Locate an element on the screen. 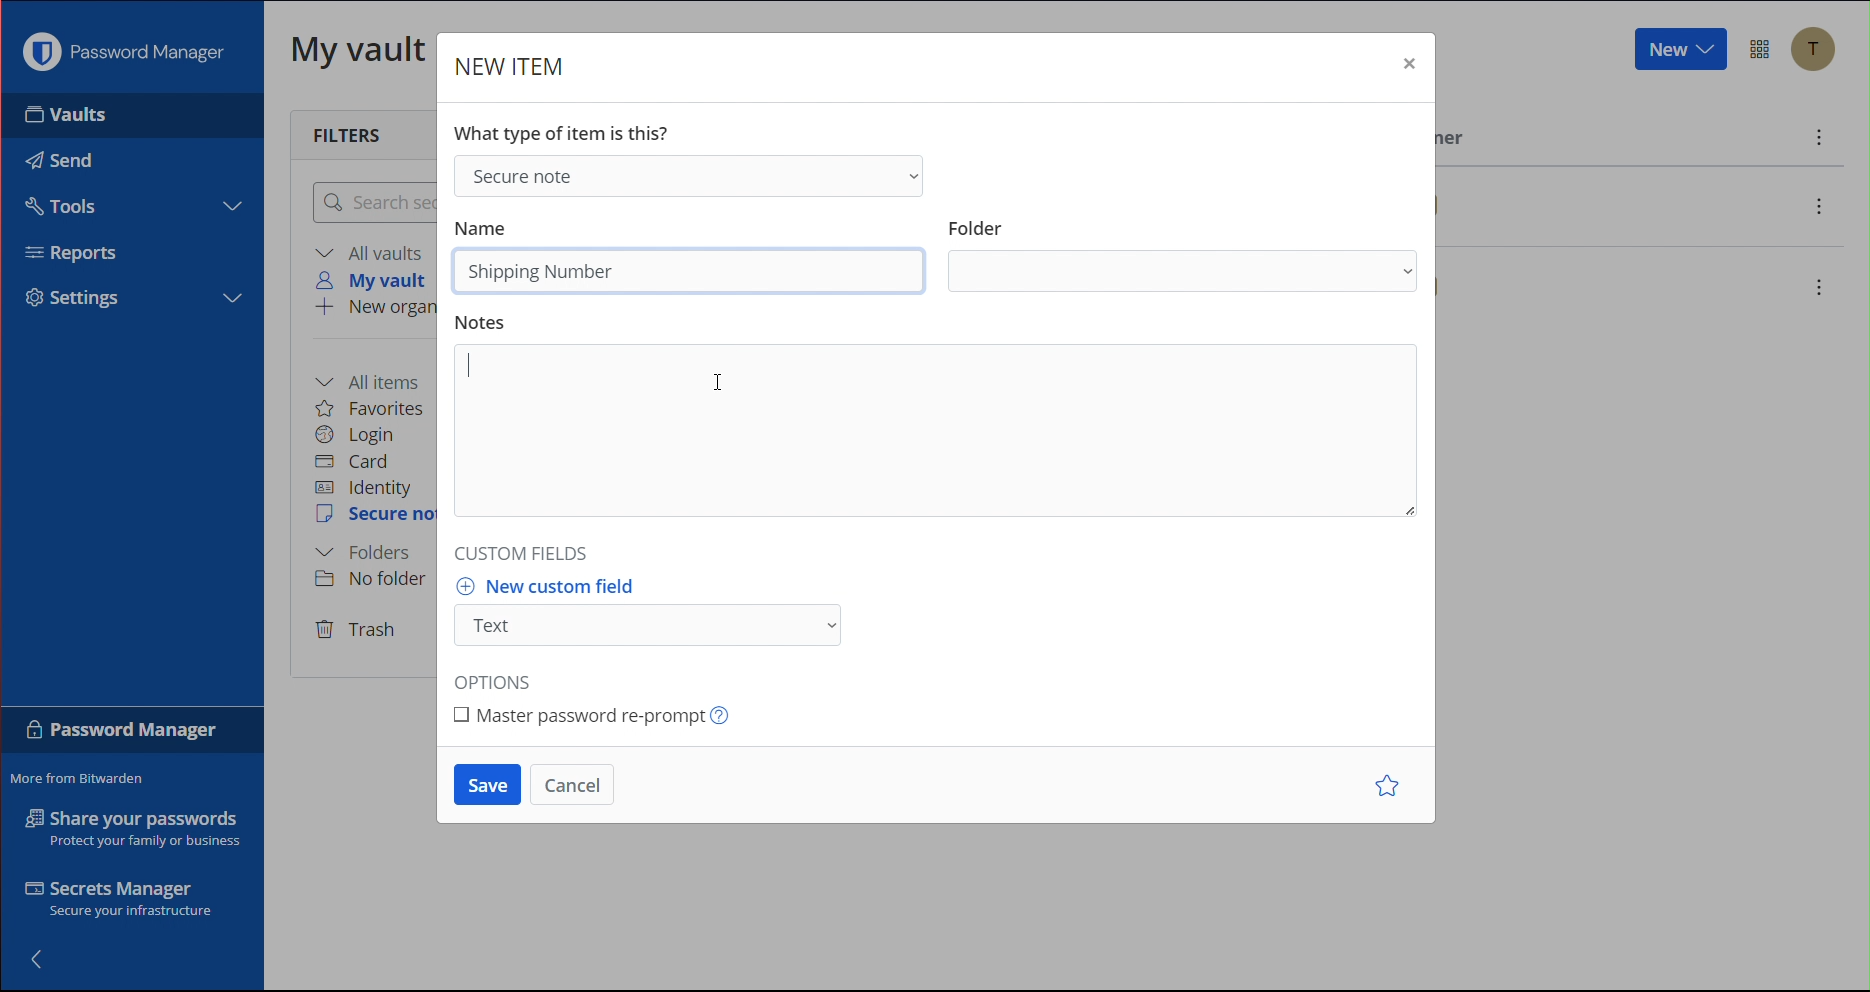 This screenshot has height=992, width=1870. Reports is located at coordinates (72, 252).